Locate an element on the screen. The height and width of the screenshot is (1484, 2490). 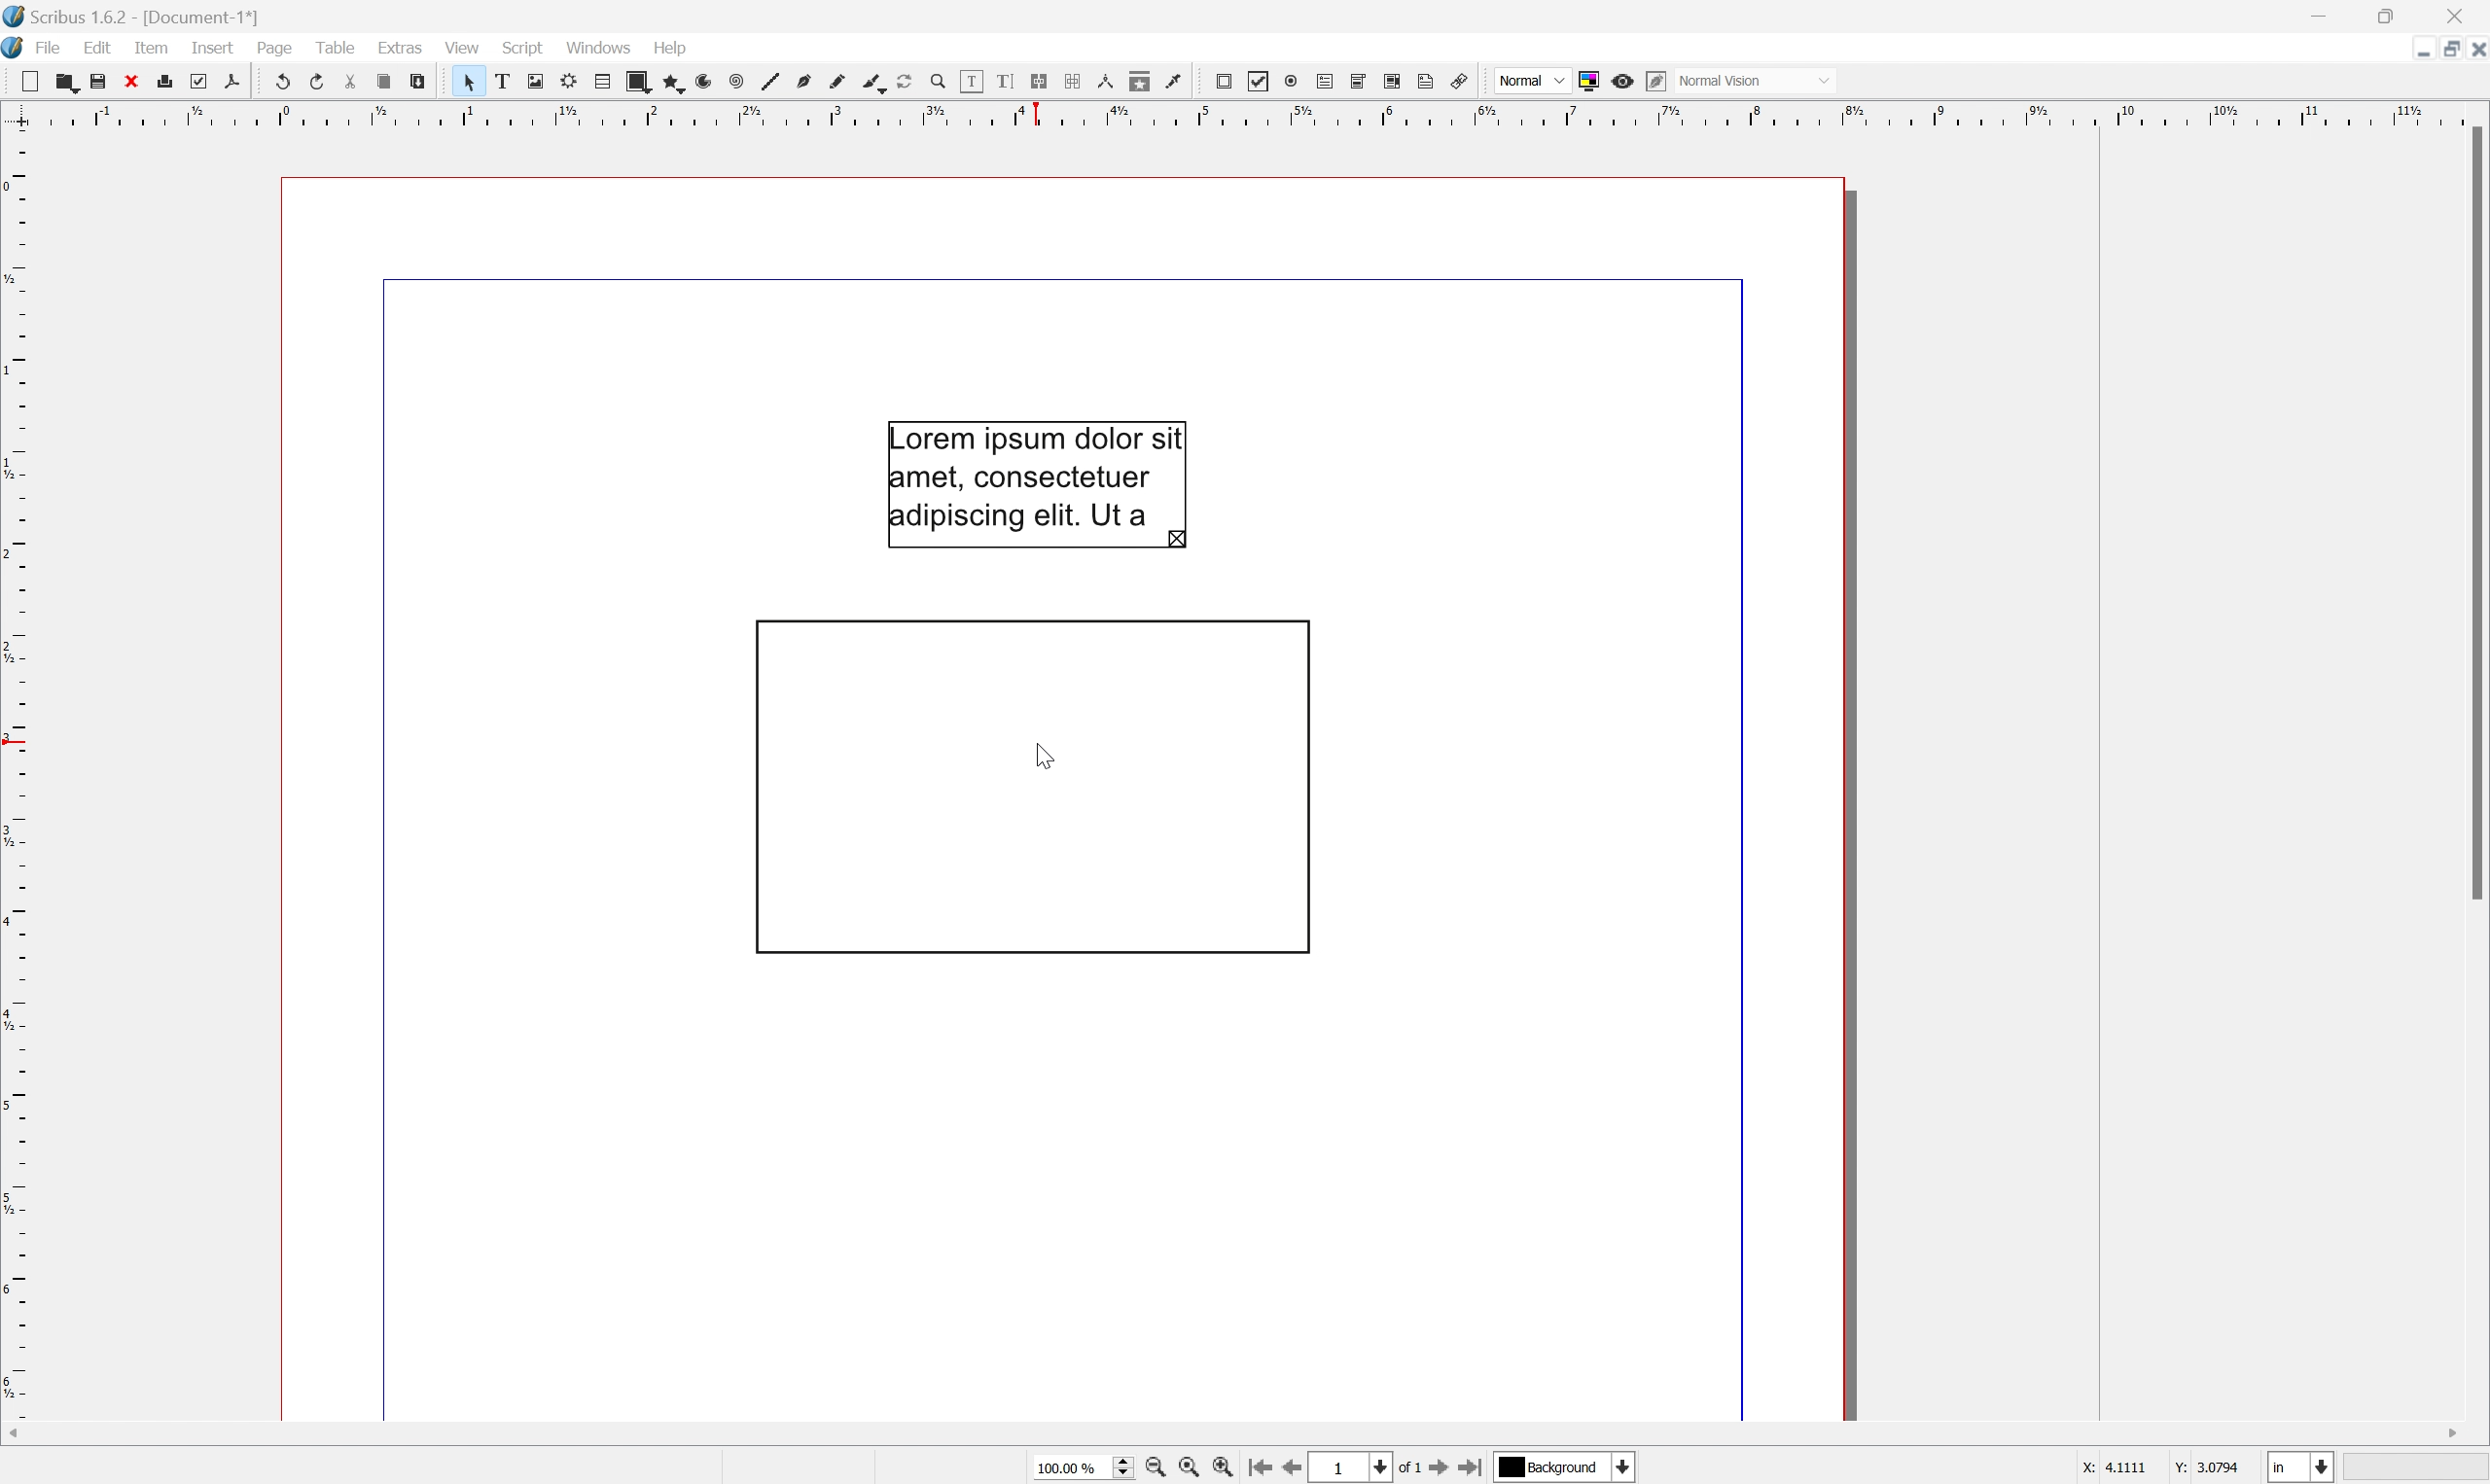
Table is located at coordinates (602, 80).